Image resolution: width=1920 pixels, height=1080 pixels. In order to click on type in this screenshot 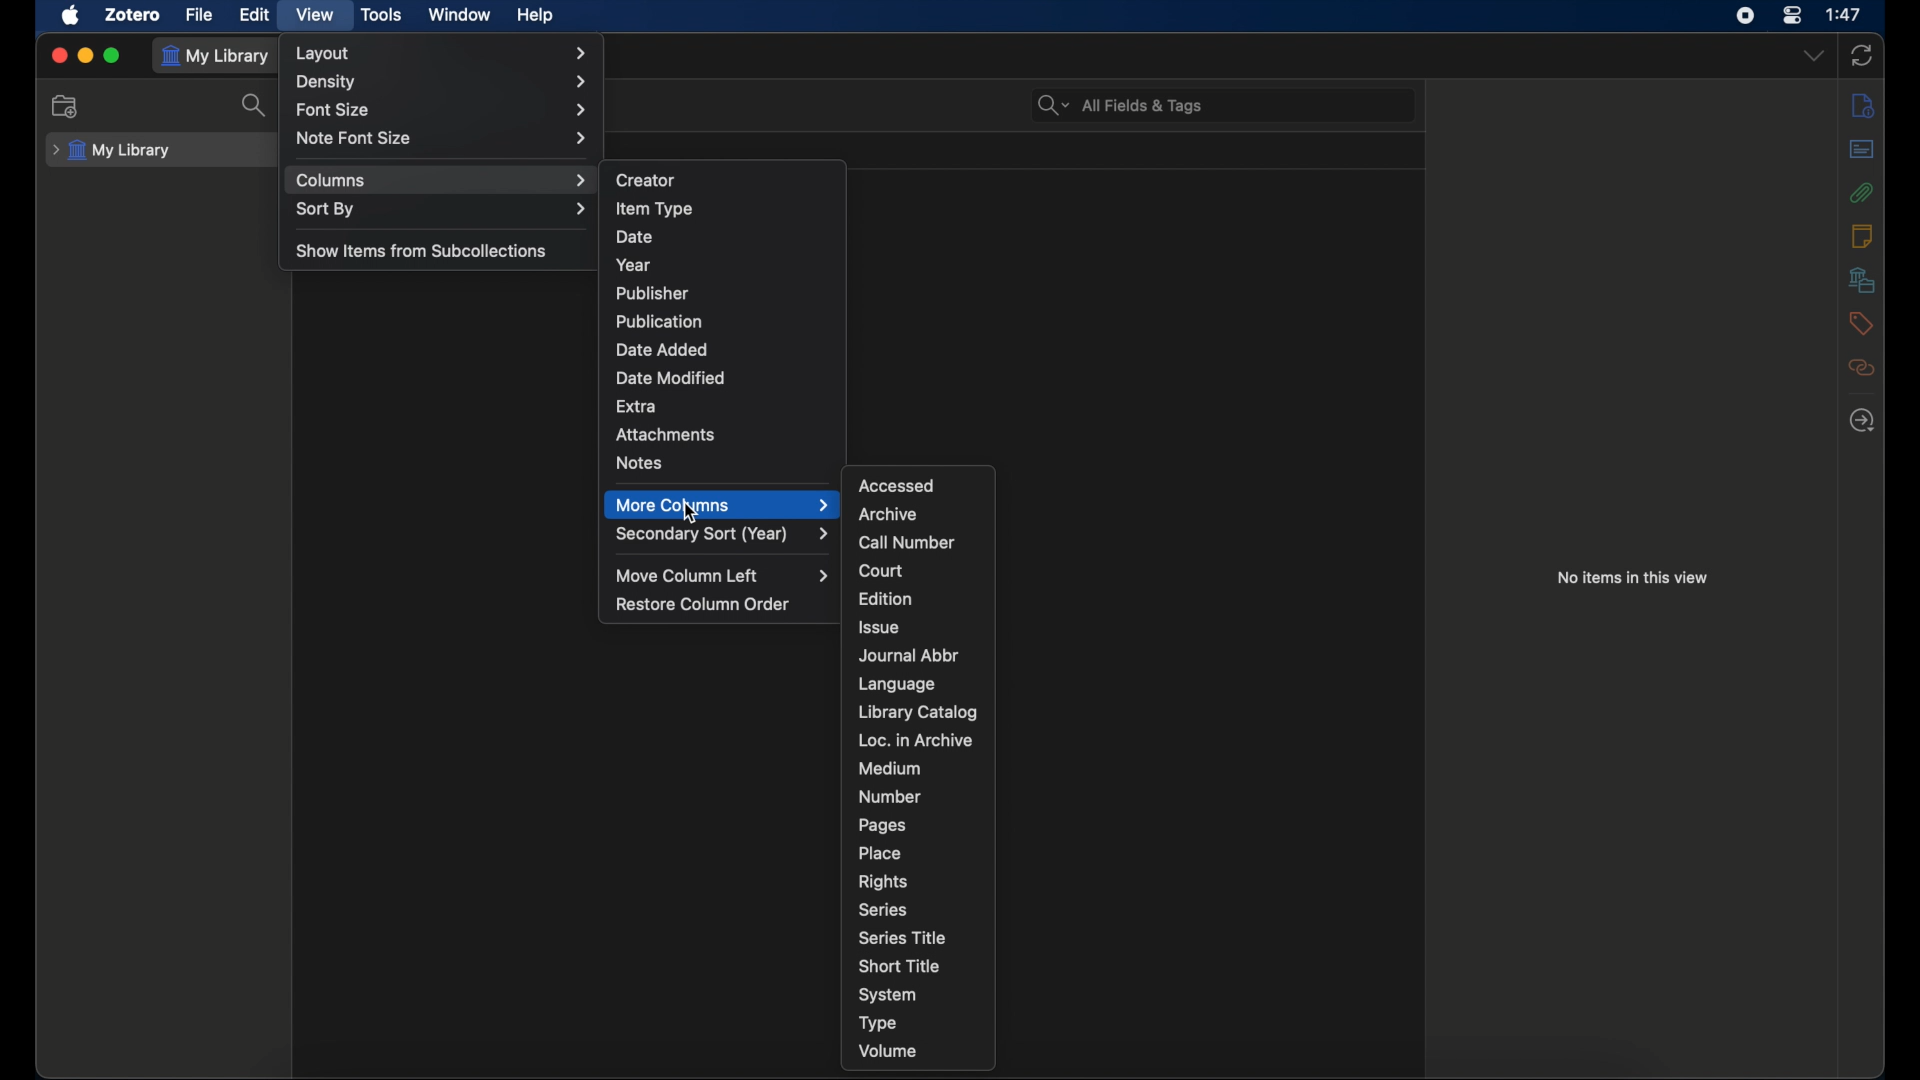, I will do `click(875, 1022)`.